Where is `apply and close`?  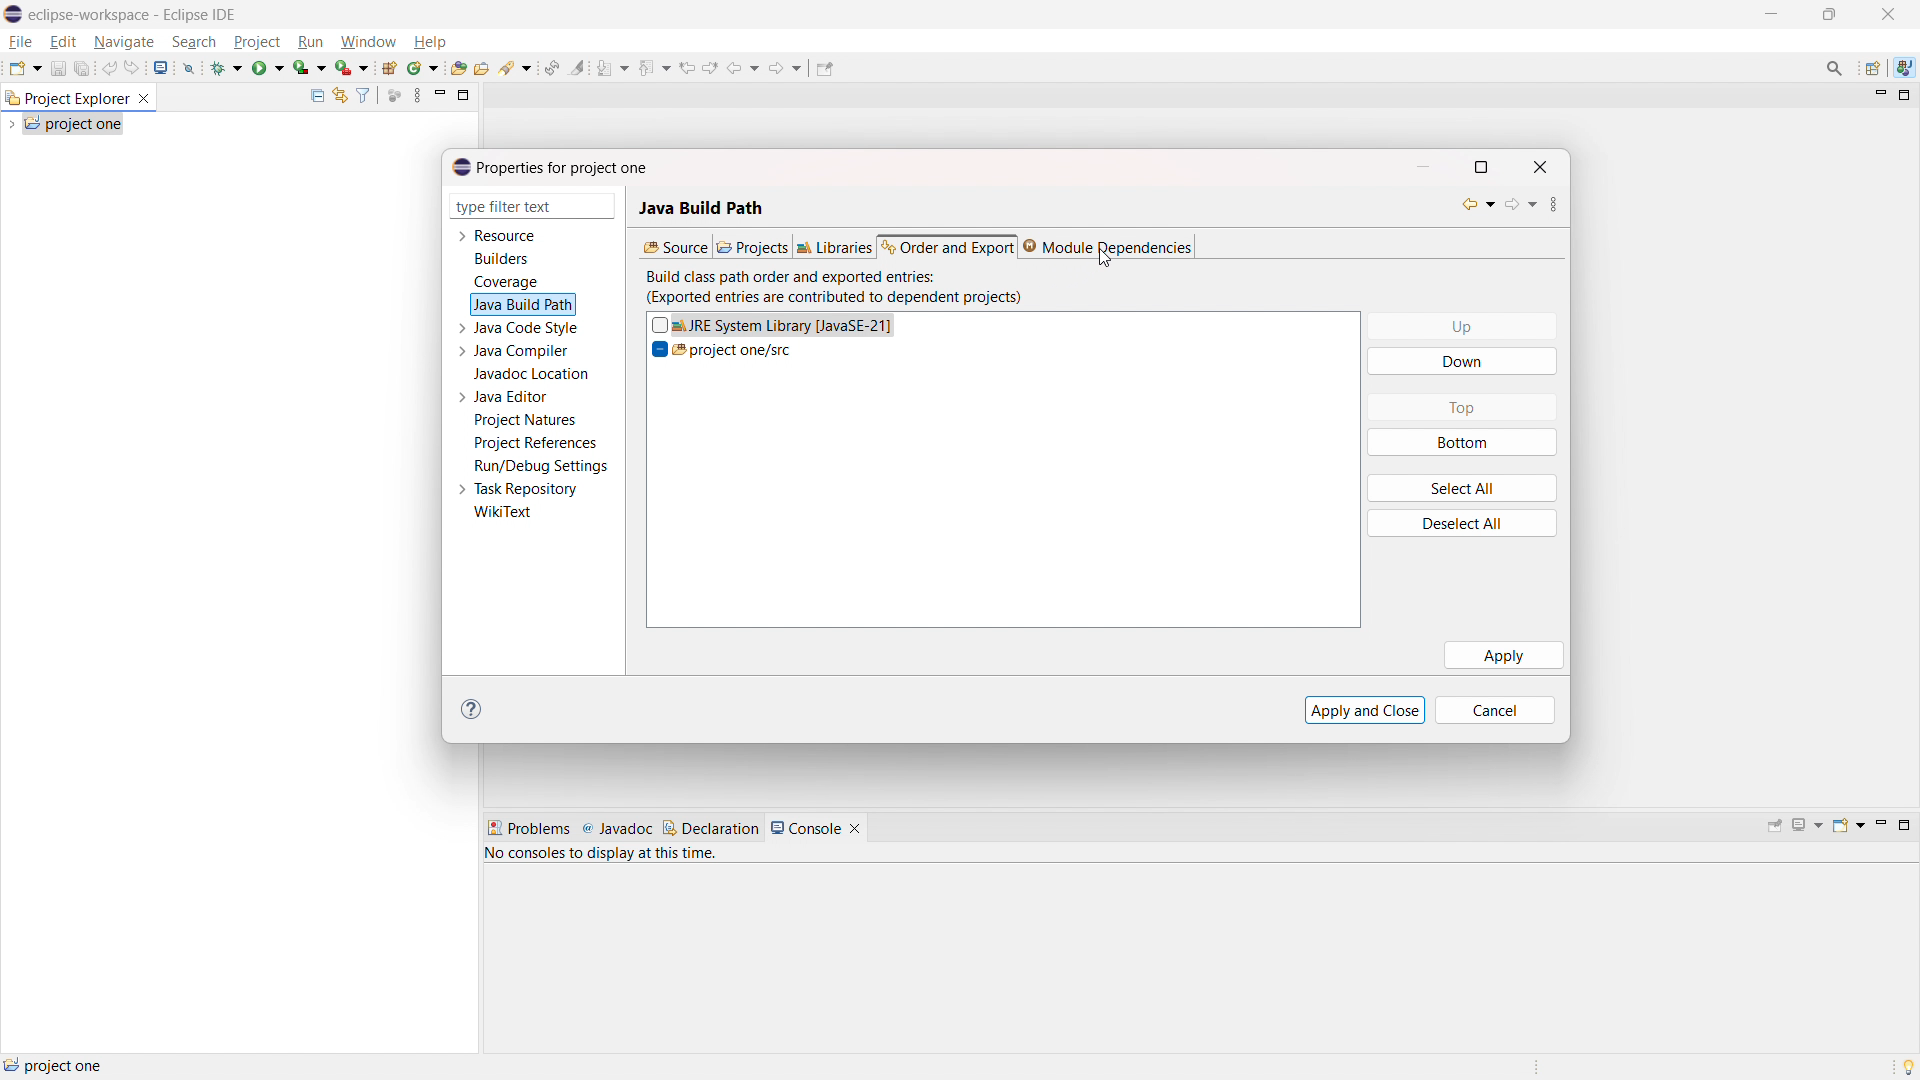
apply and close is located at coordinates (1365, 709).